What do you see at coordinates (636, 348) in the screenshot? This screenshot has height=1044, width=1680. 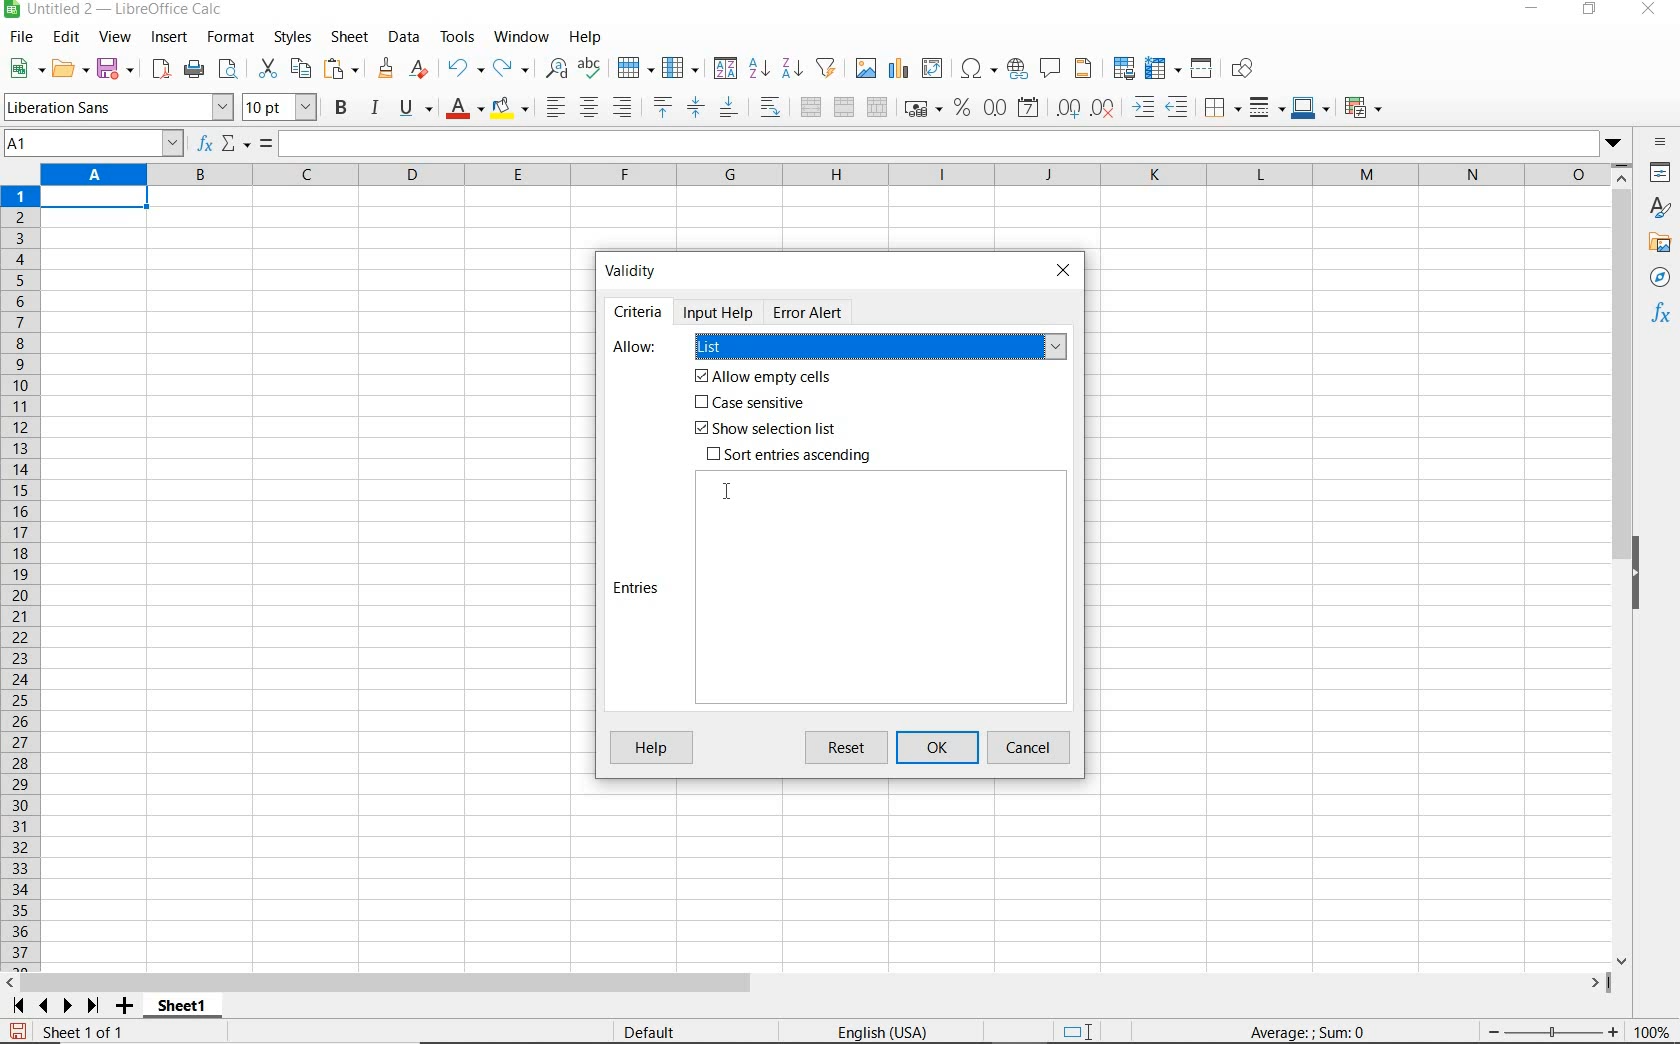 I see `Allow` at bounding box center [636, 348].